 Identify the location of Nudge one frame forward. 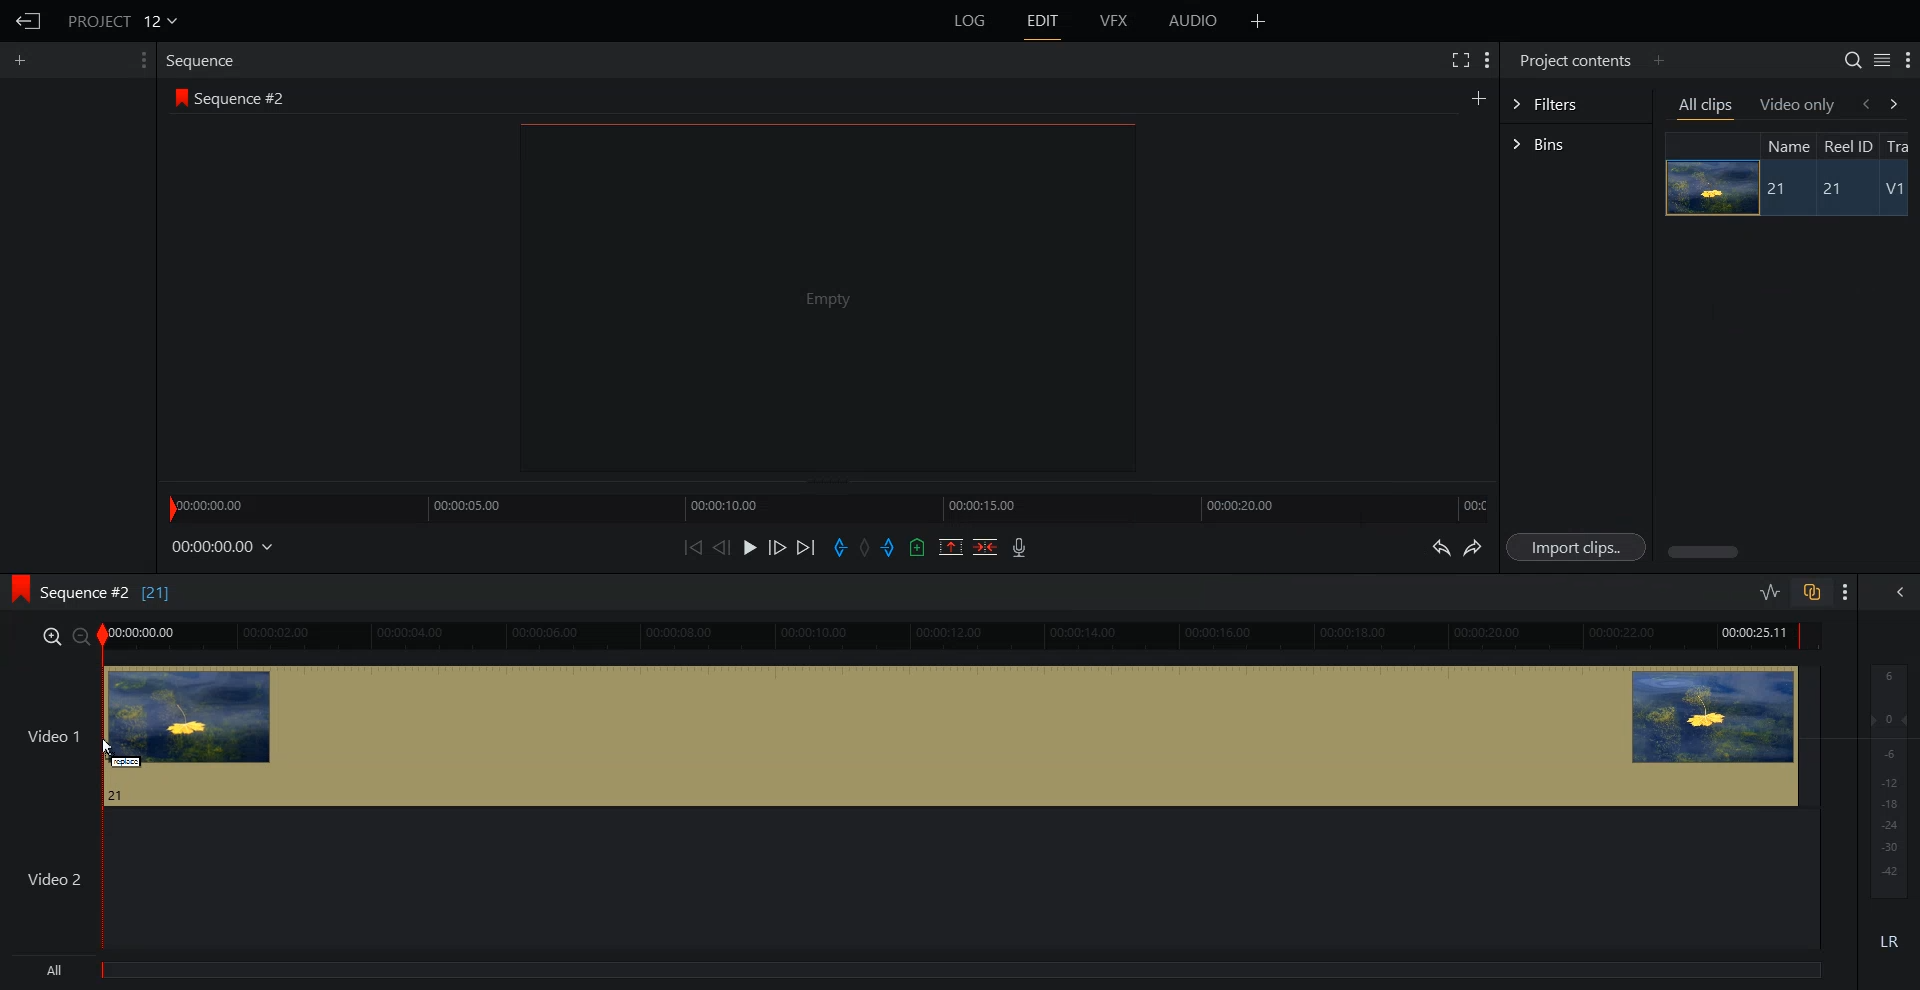
(777, 546).